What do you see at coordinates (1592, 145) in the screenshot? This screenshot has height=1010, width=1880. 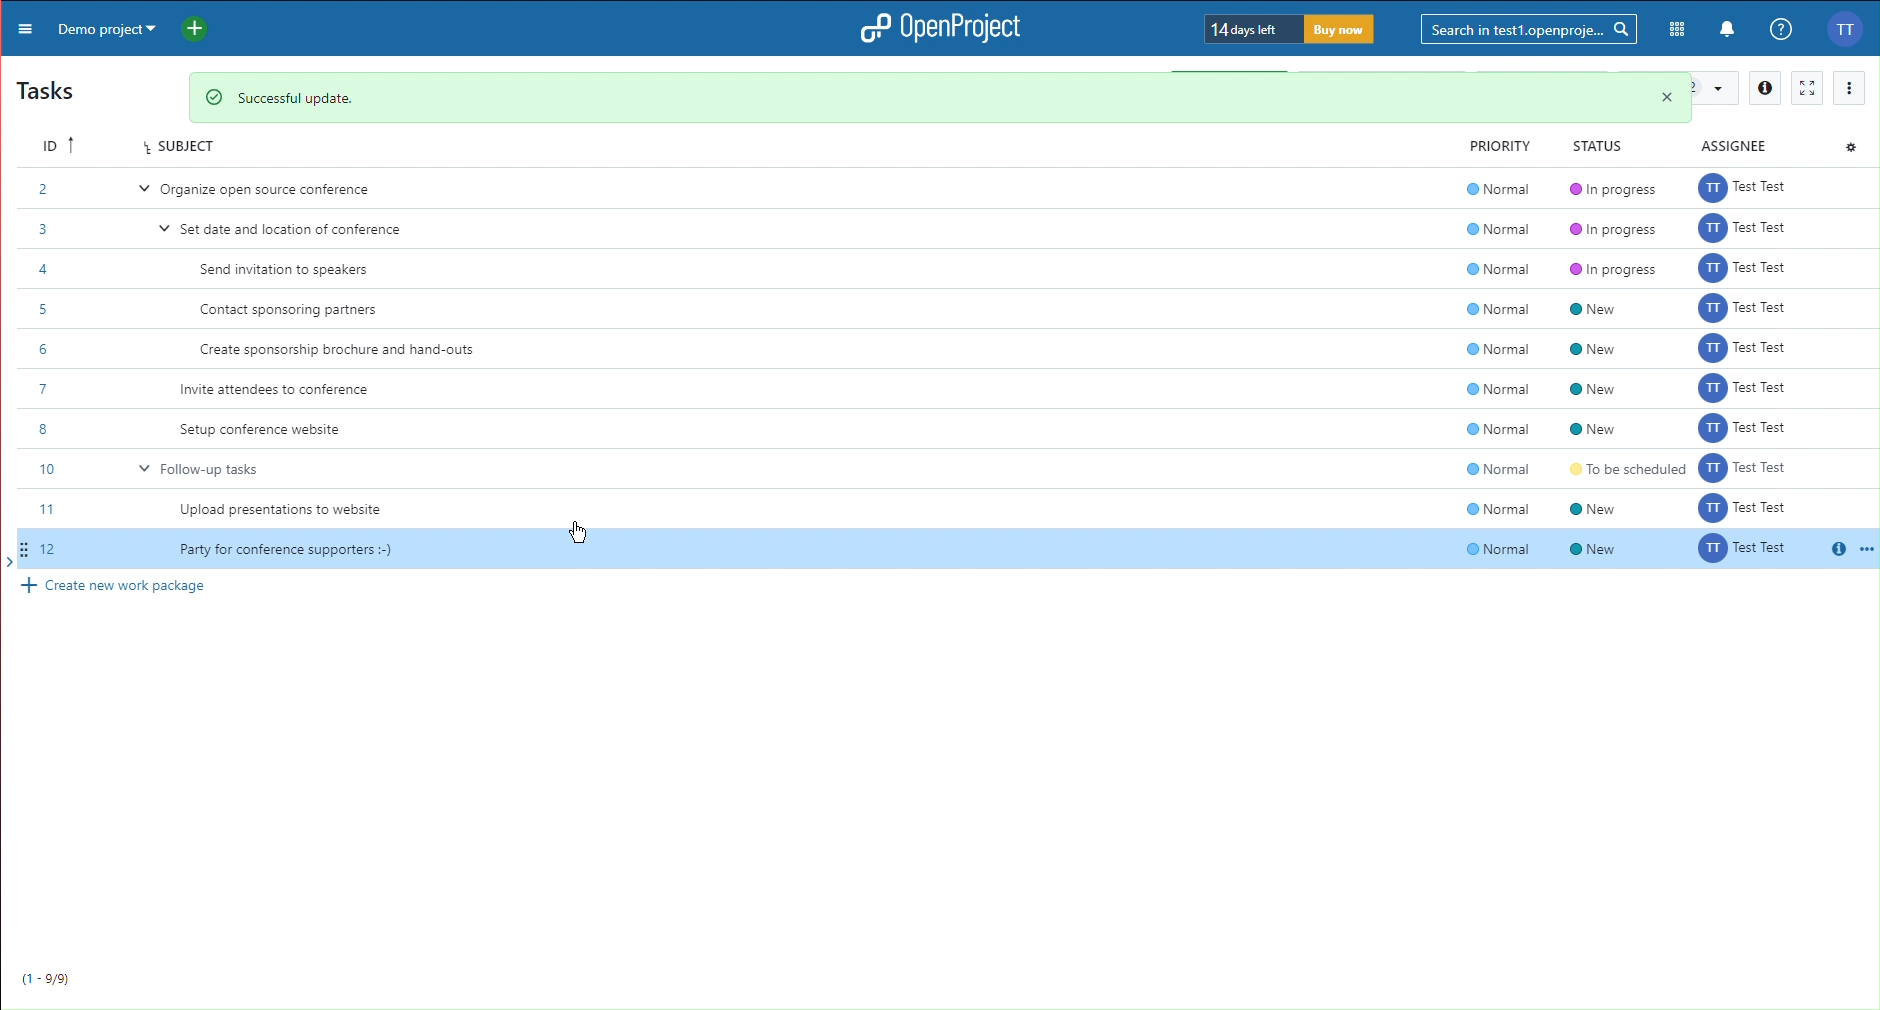 I see `Status` at bounding box center [1592, 145].